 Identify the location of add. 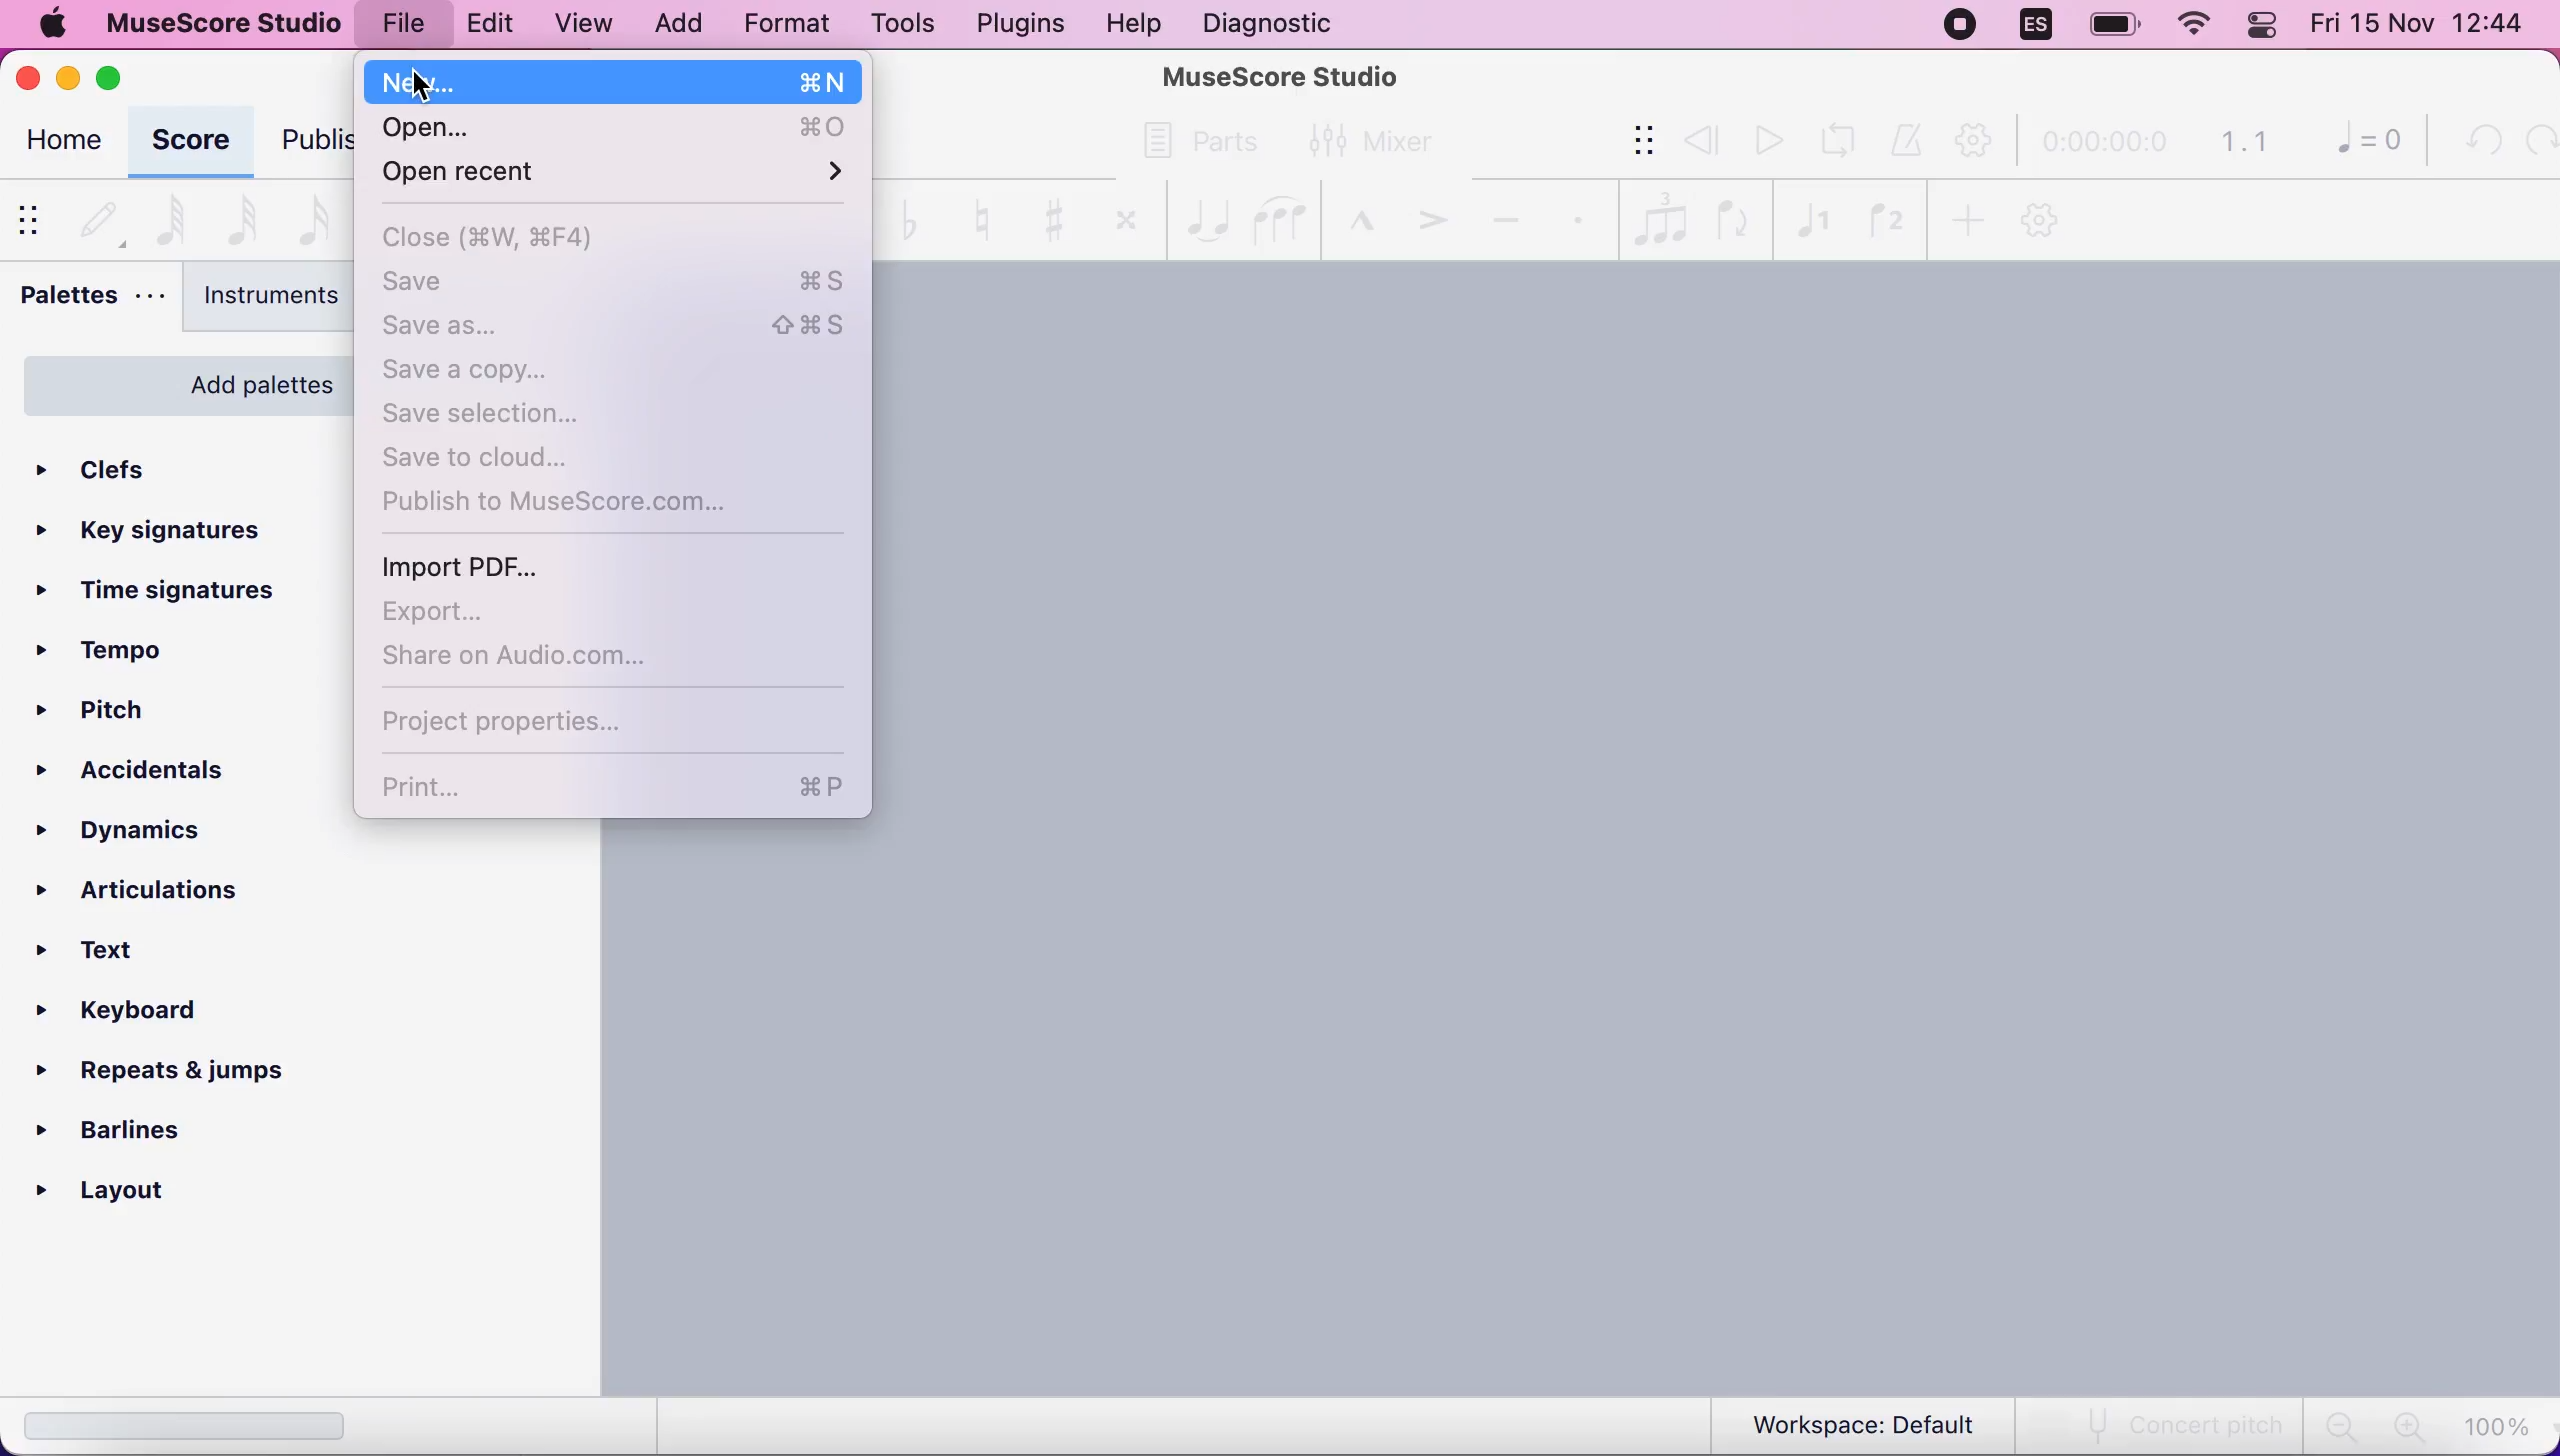
(677, 24).